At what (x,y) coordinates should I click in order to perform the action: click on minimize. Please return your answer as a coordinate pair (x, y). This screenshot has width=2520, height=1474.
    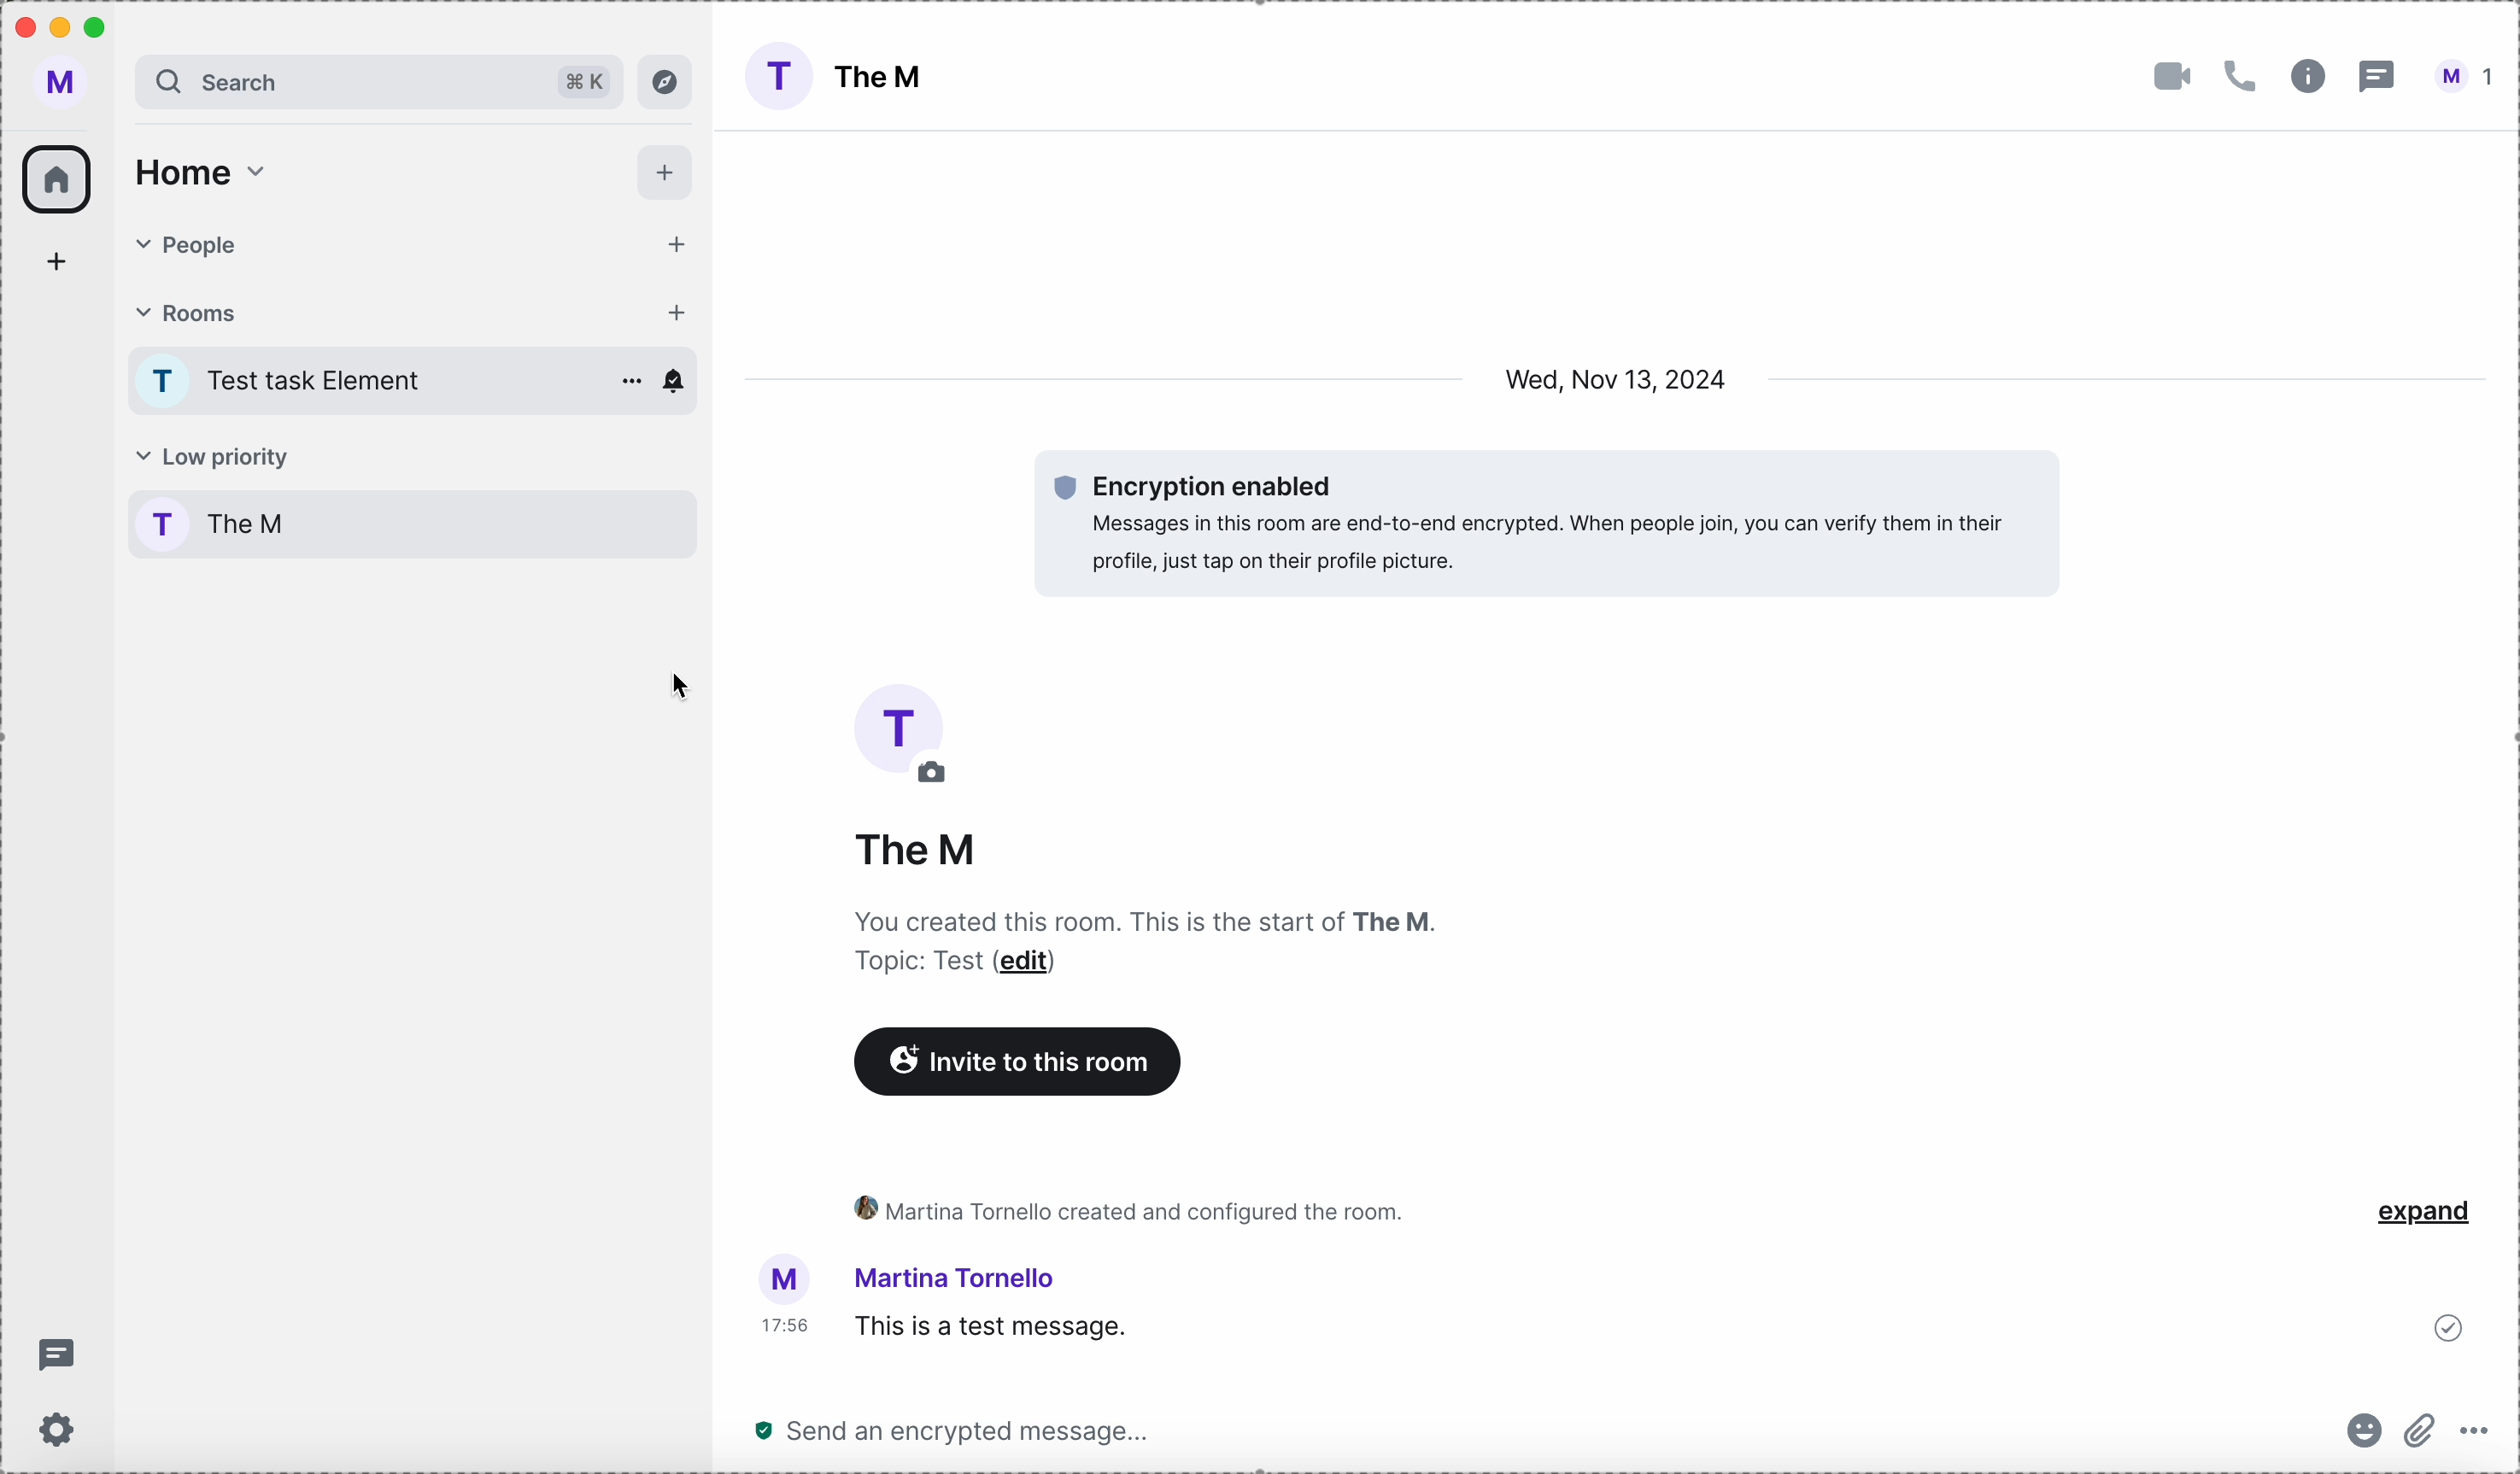
    Looking at the image, I should click on (62, 28).